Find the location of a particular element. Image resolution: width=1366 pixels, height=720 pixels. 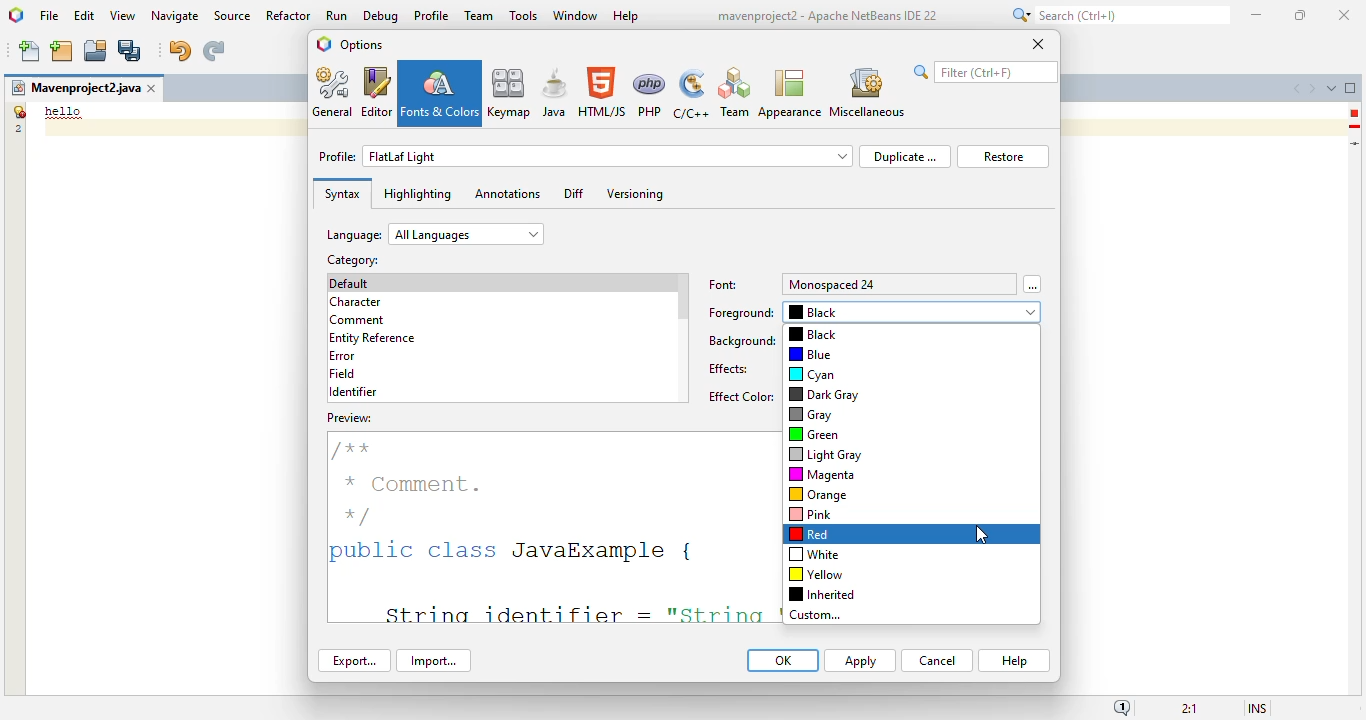

redo is located at coordinates (213, 51).